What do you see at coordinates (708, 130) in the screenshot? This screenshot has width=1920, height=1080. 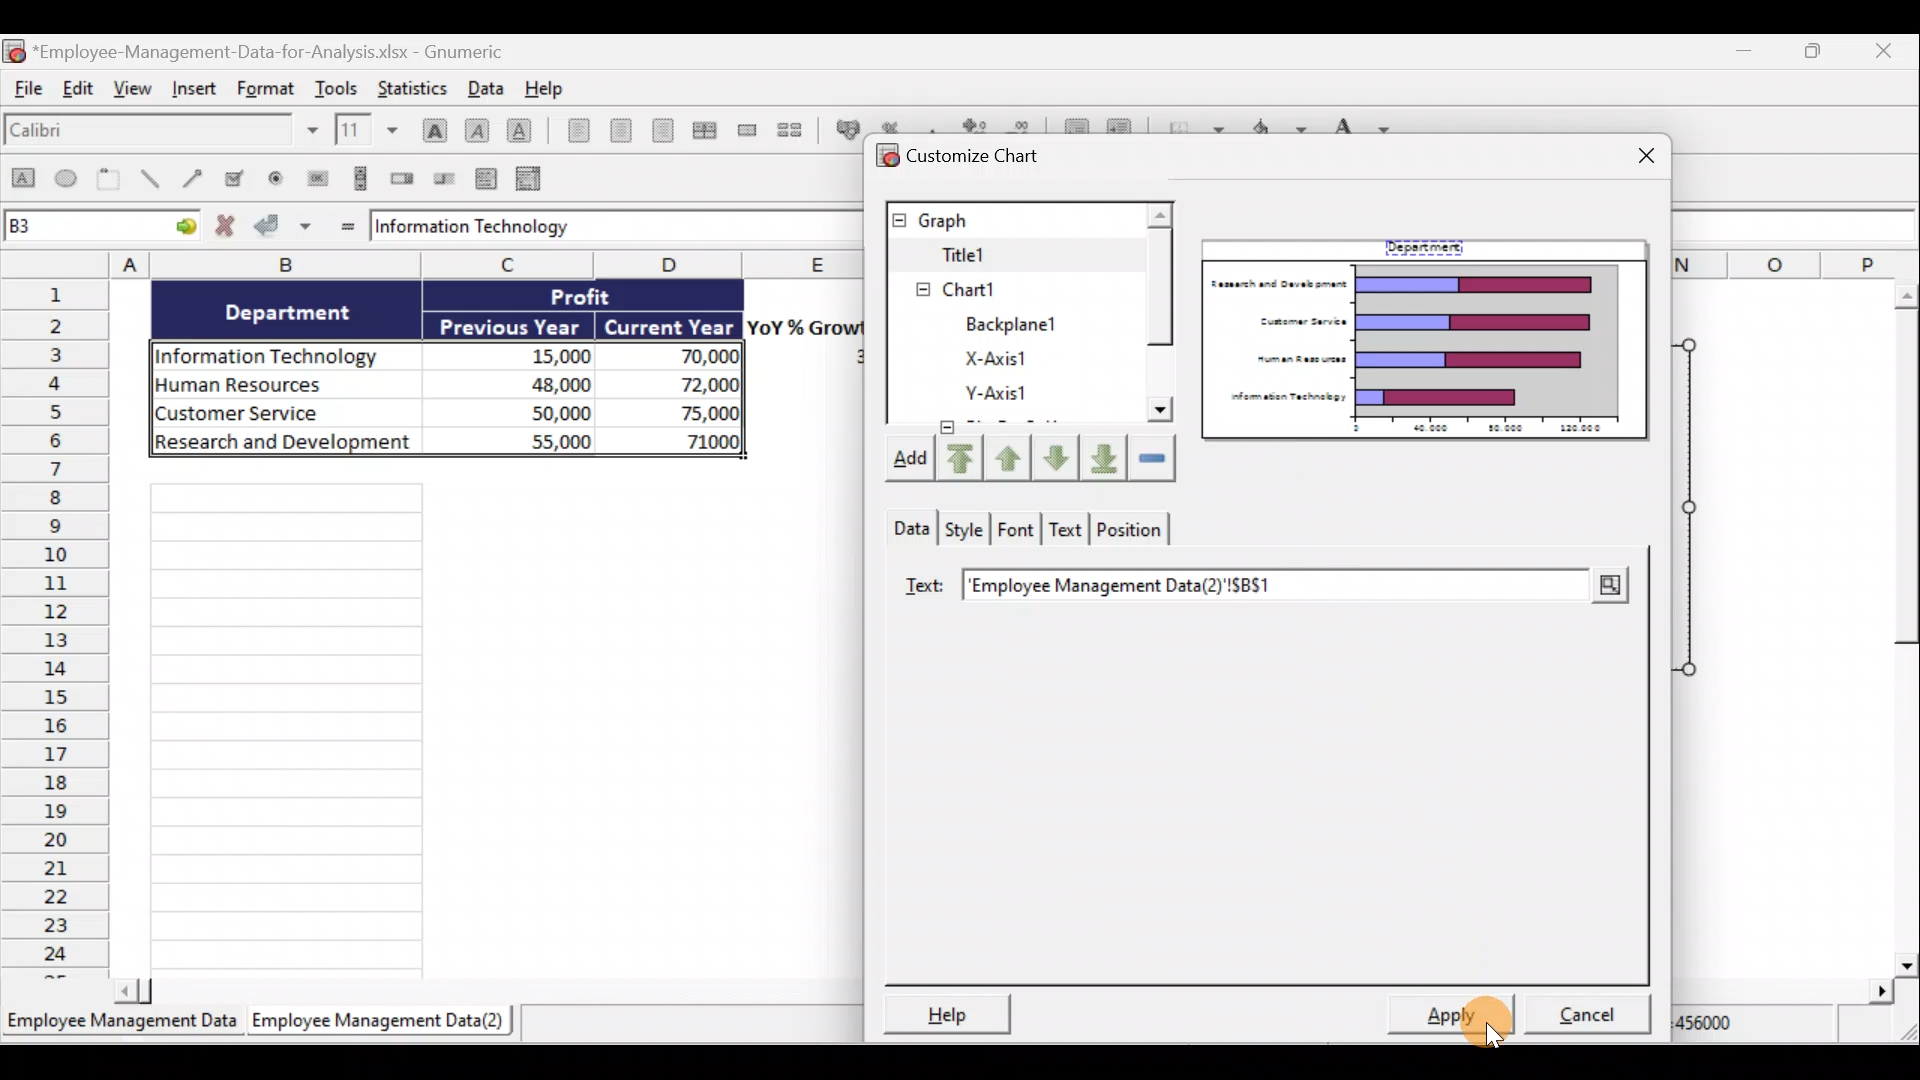 I see `Centre horizontally across the selection` at bounding box center [708, 130].